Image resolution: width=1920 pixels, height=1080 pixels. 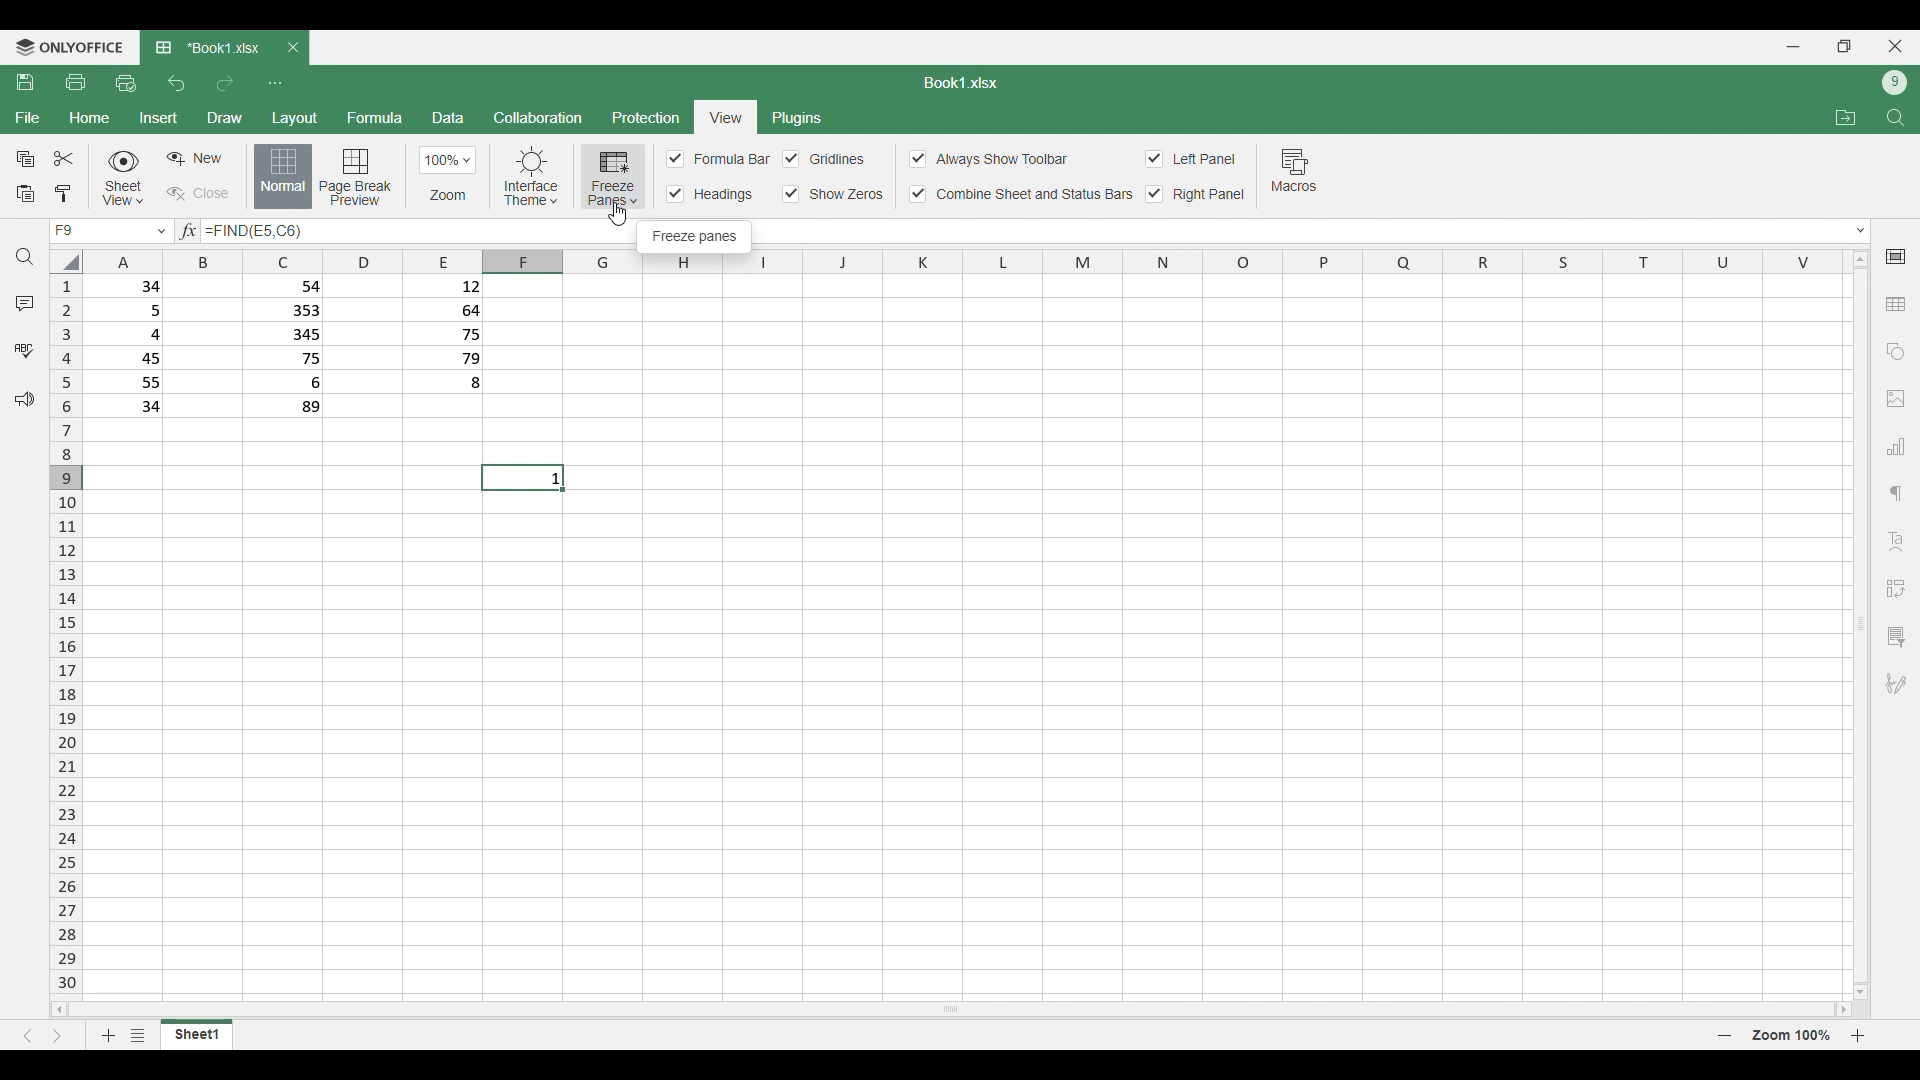 I want to click on Vertical slide bar, so click(x=1859, y=619).